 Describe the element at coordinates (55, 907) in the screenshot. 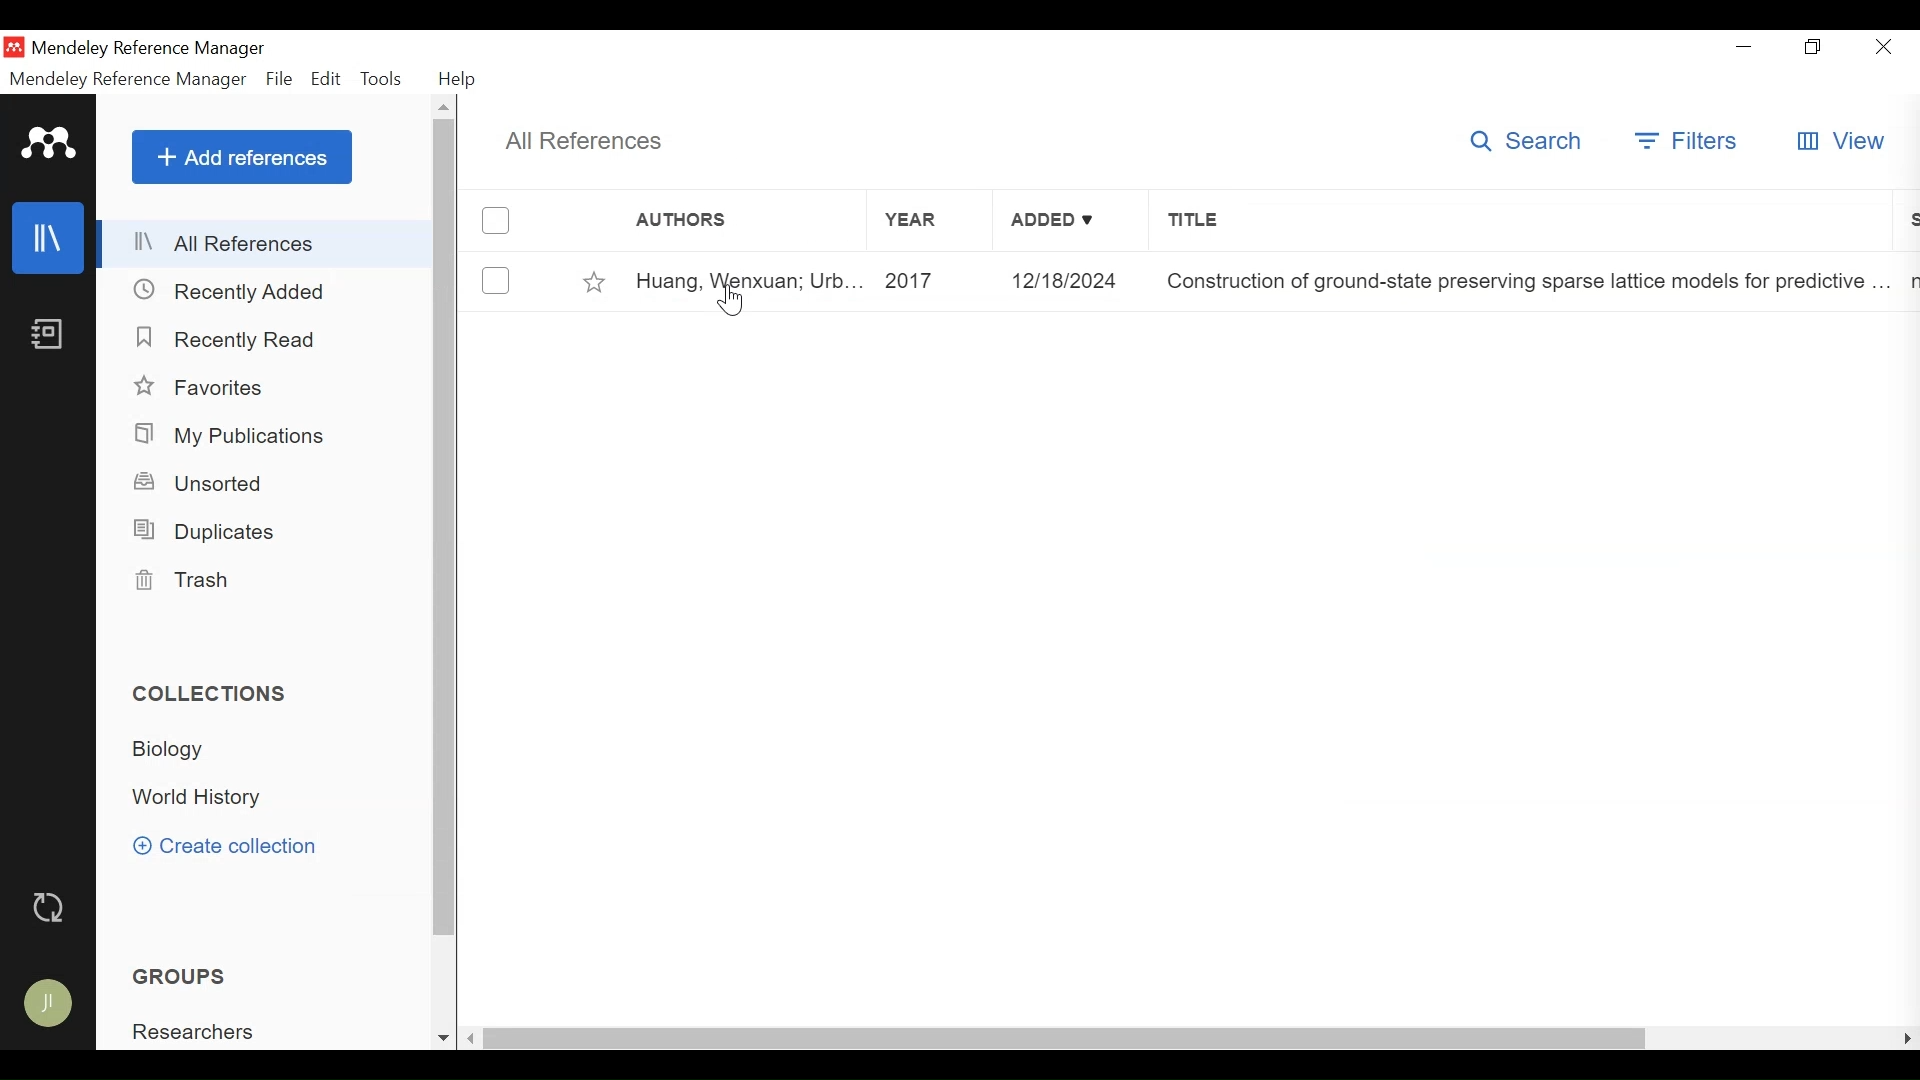

I see `Sync` at that location.